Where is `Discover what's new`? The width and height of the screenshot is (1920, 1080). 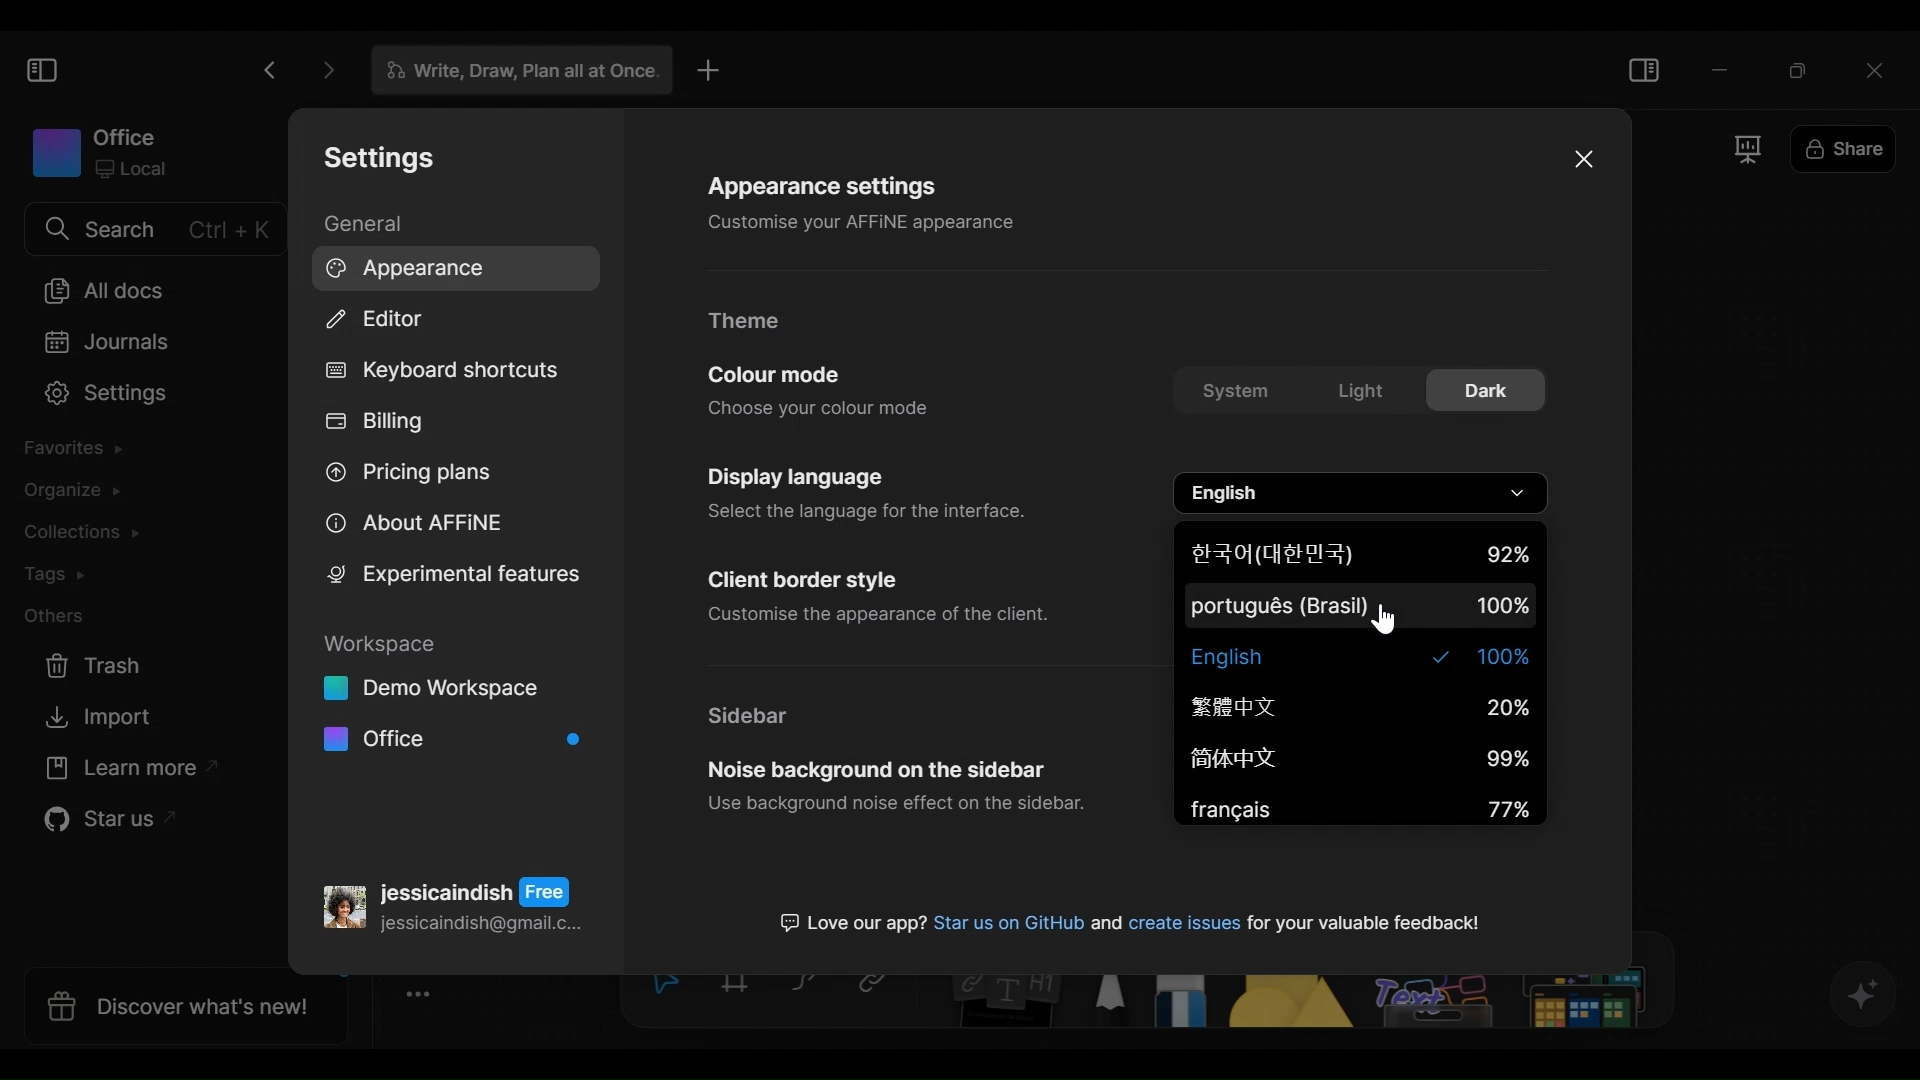
Discover what's new is located at coordinates (177, 1005).